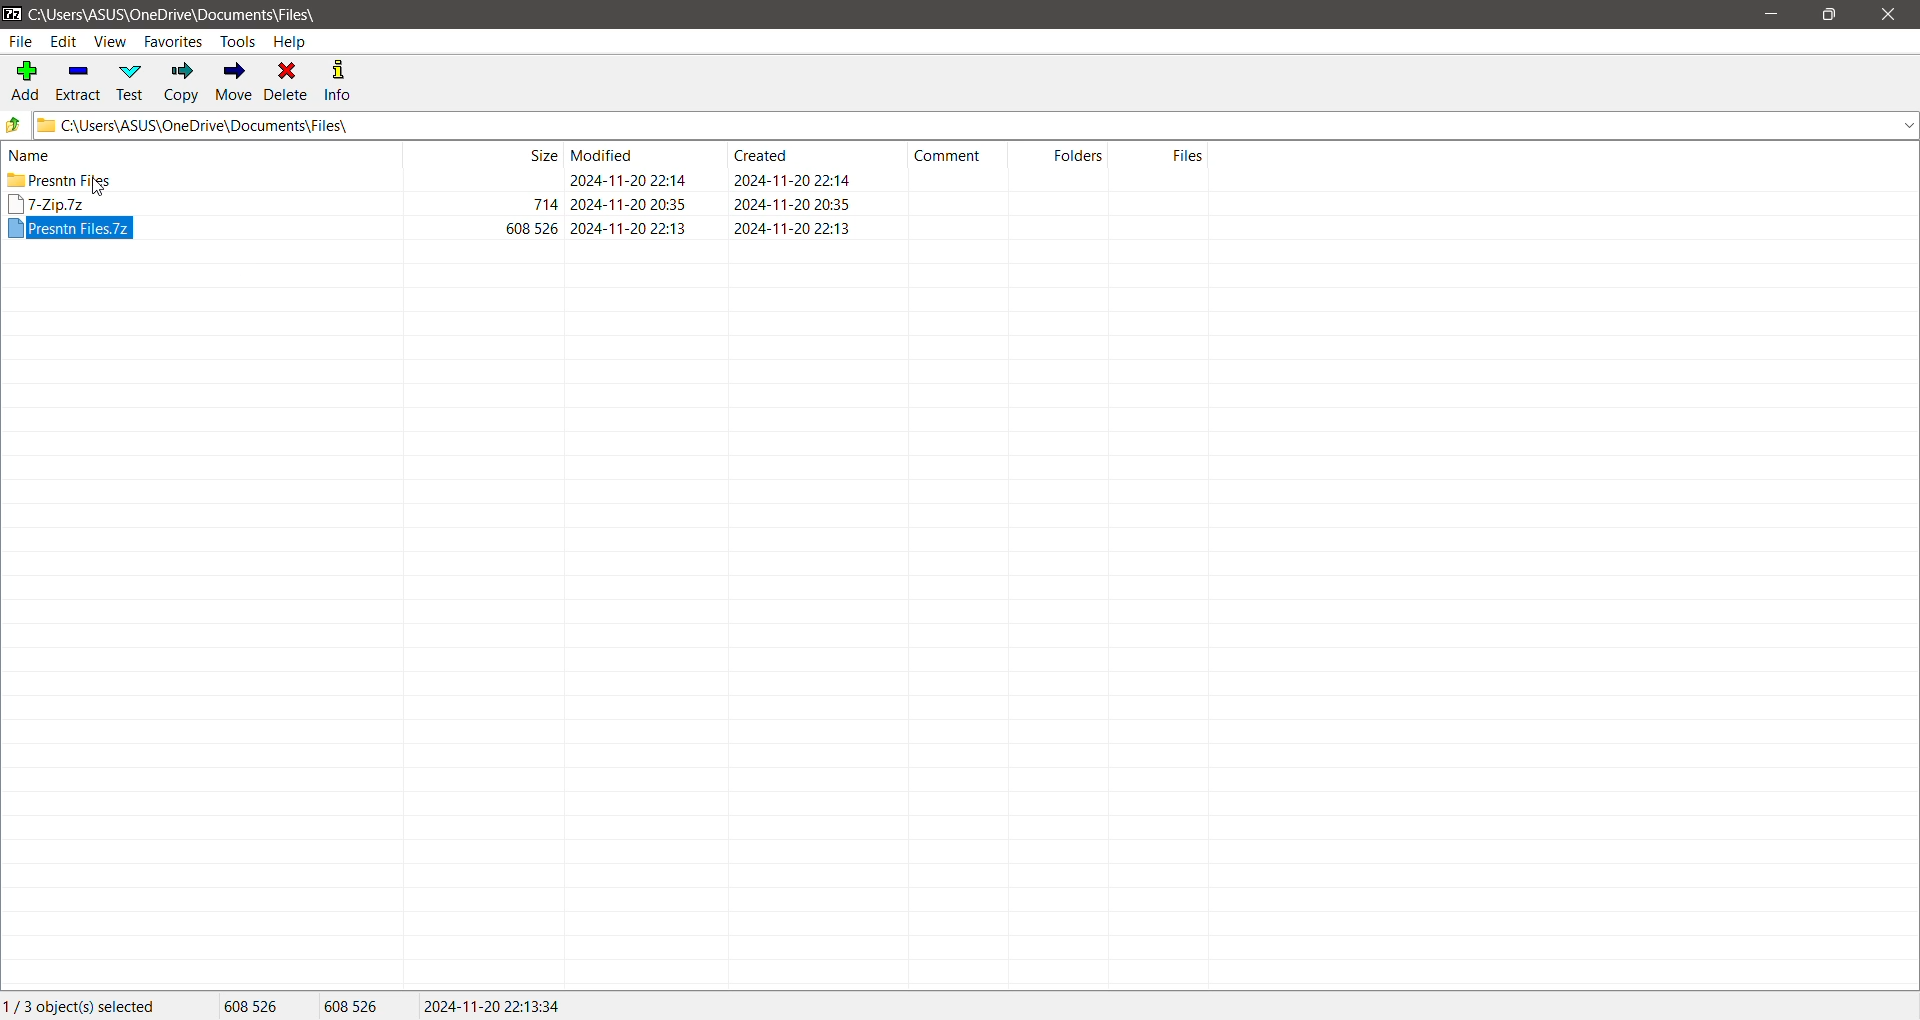  Describe the element at coordinates (792, 203) in the screenshot. I see `created date & time` at that location.